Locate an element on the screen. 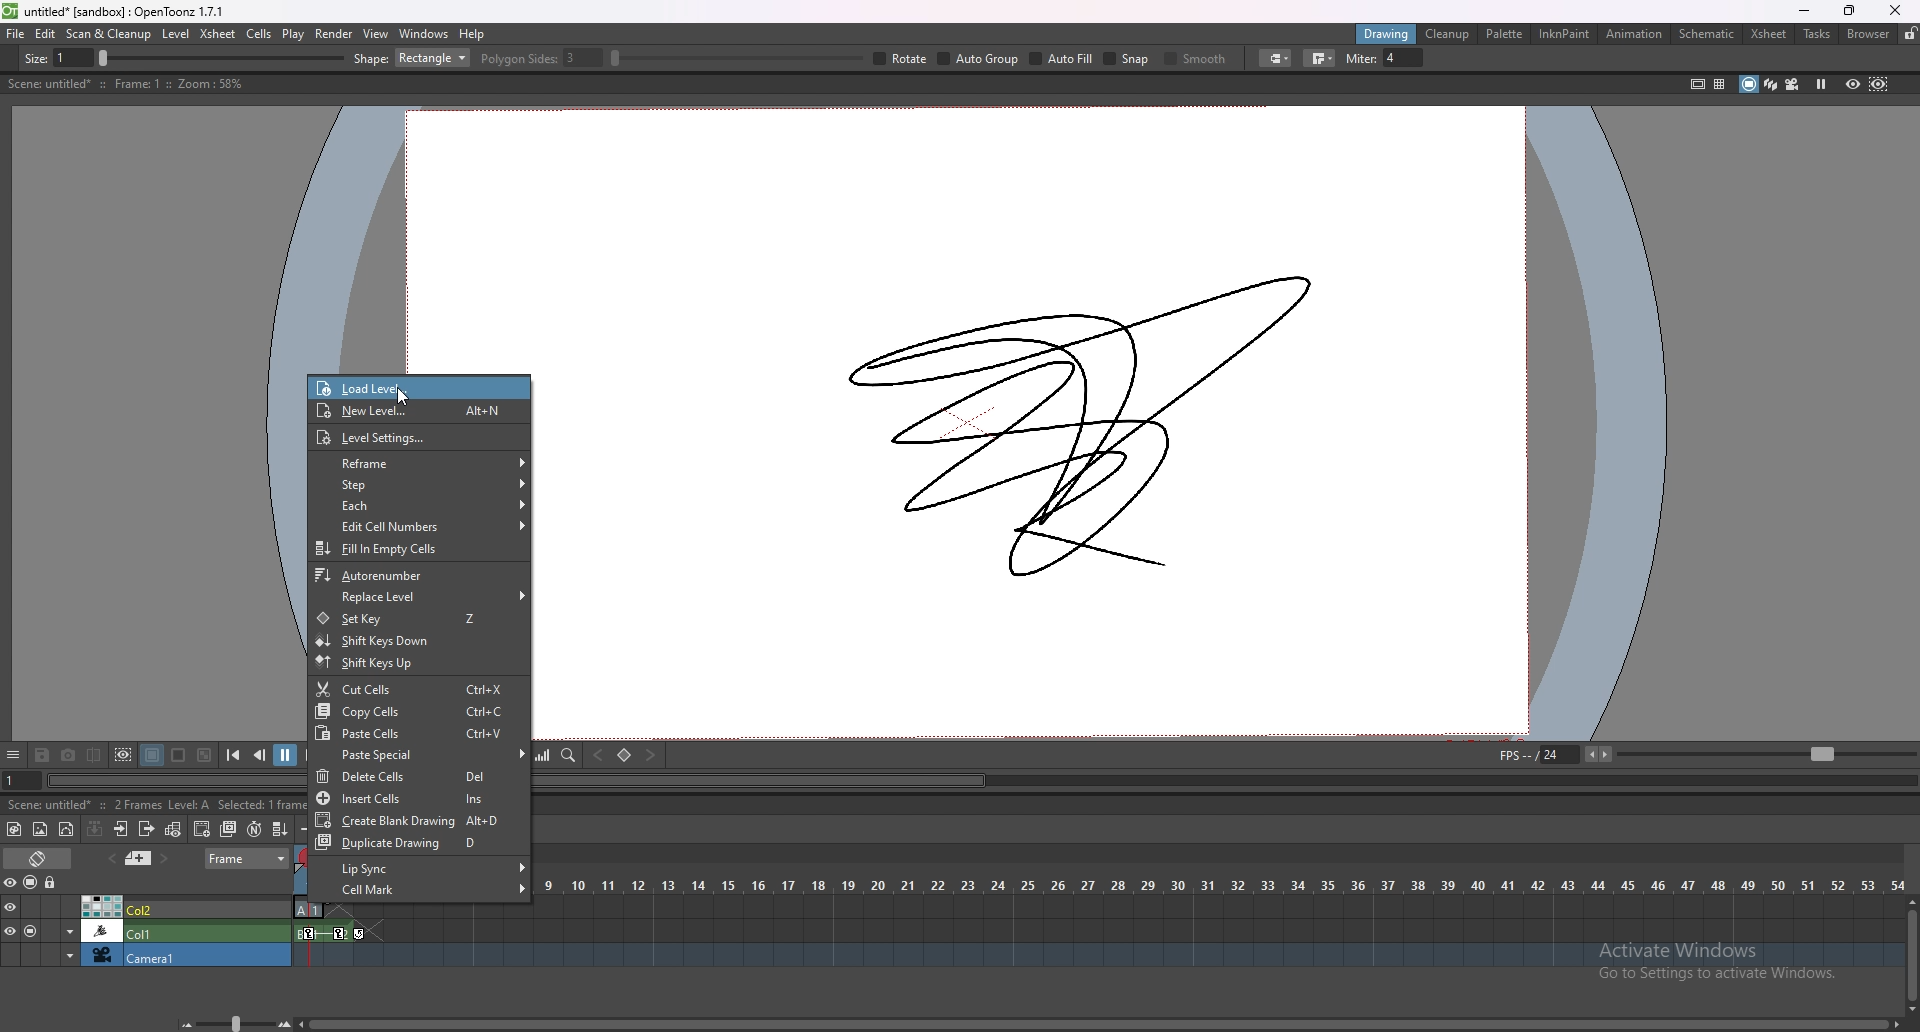 This screenshot has width=1920, height=1032. collapse is located at coordinates (94, 828).